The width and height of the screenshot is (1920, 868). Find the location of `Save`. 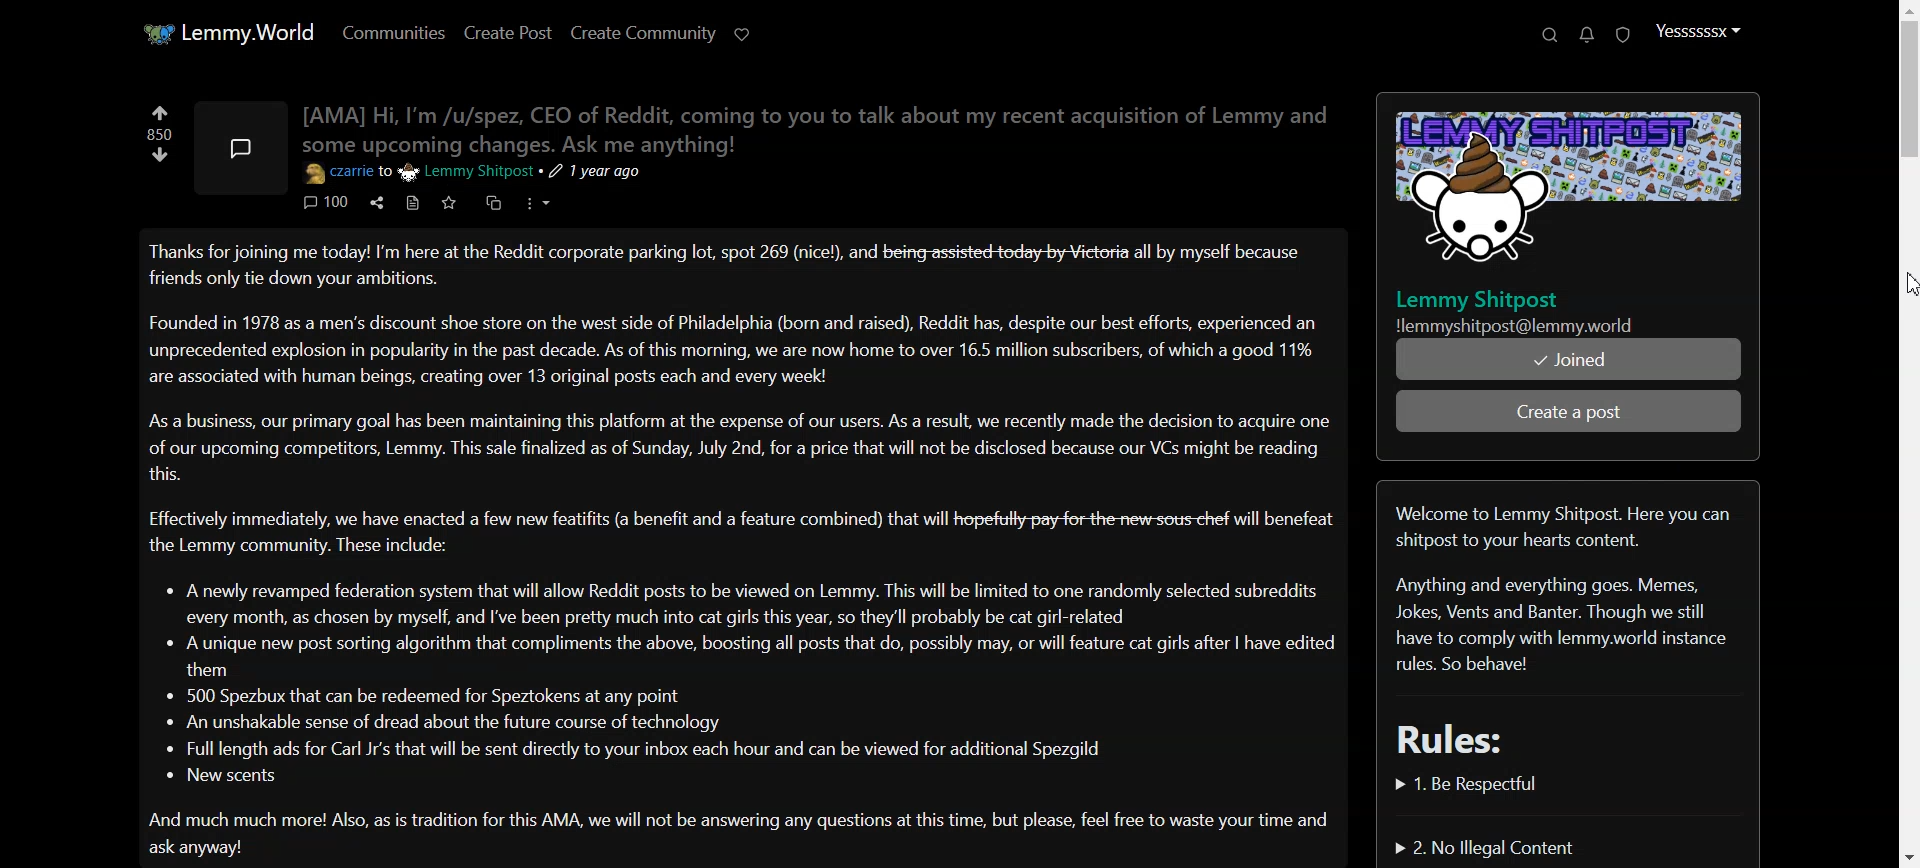

Save is located at coordinates (448, 202).